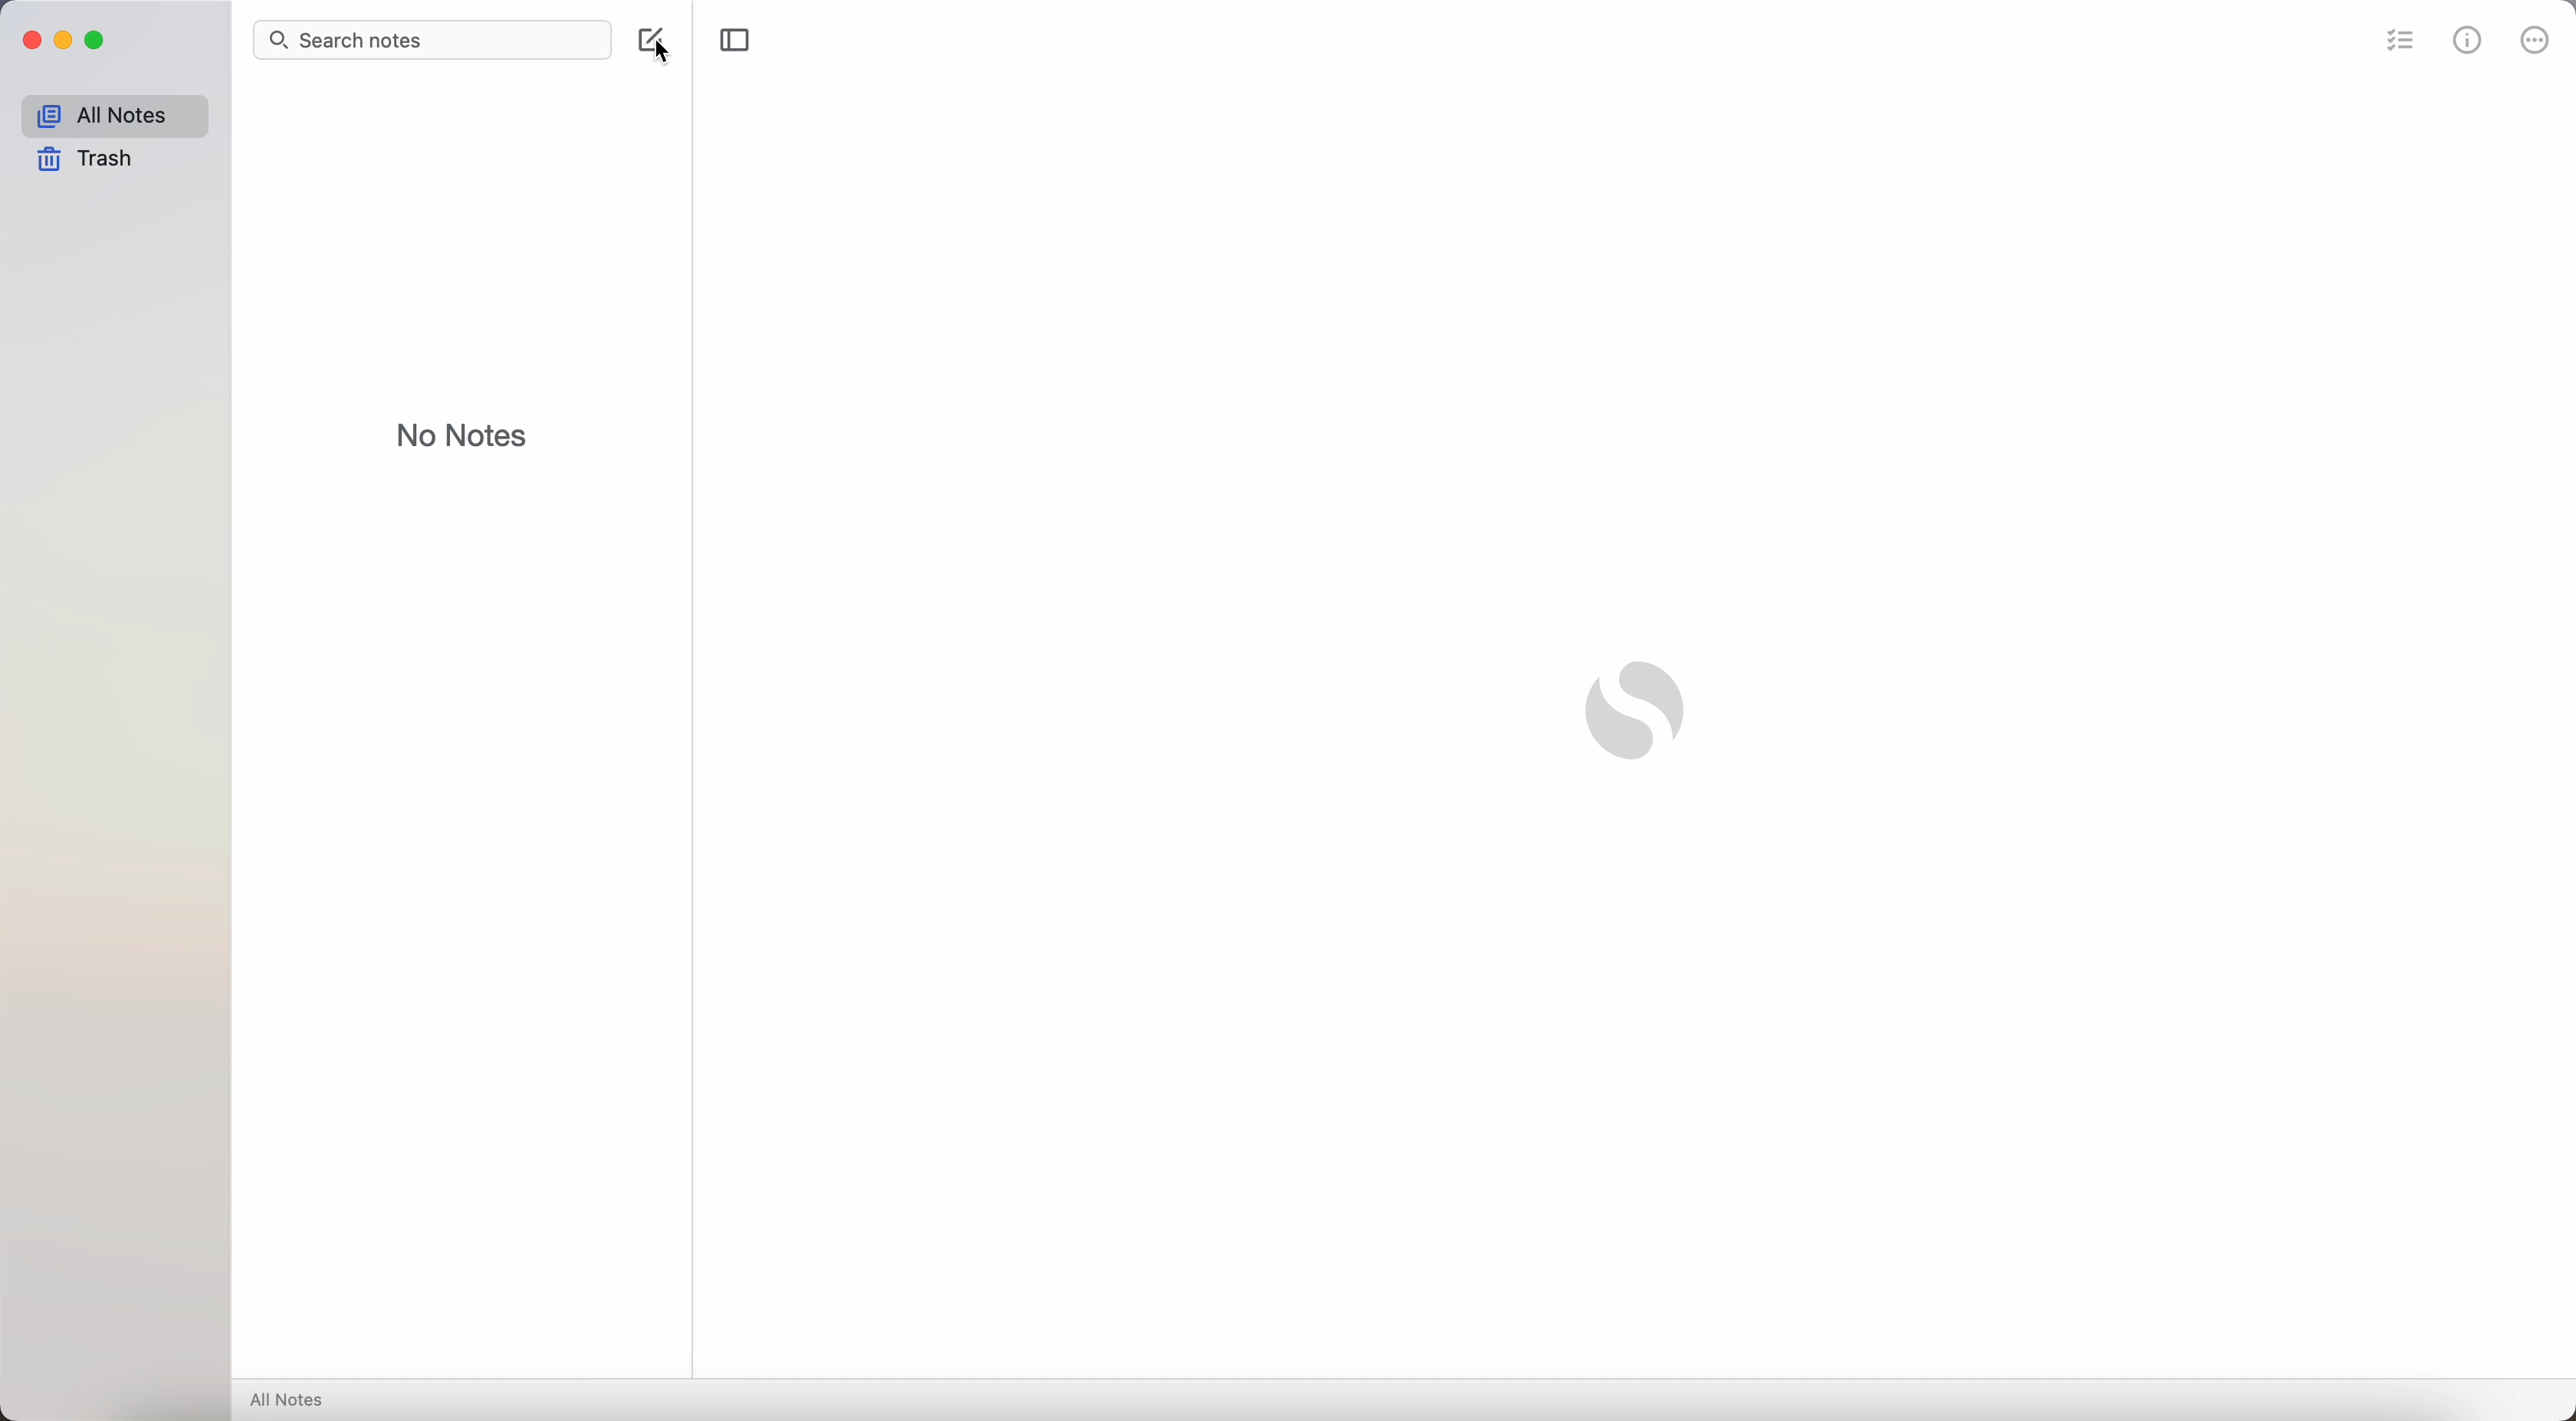 The width and height of the screenshot is (2576, 1421). What do you see at coordinates (2534, 38) in the screenshot?
I see `more options` at bounding box center [2534, 38].